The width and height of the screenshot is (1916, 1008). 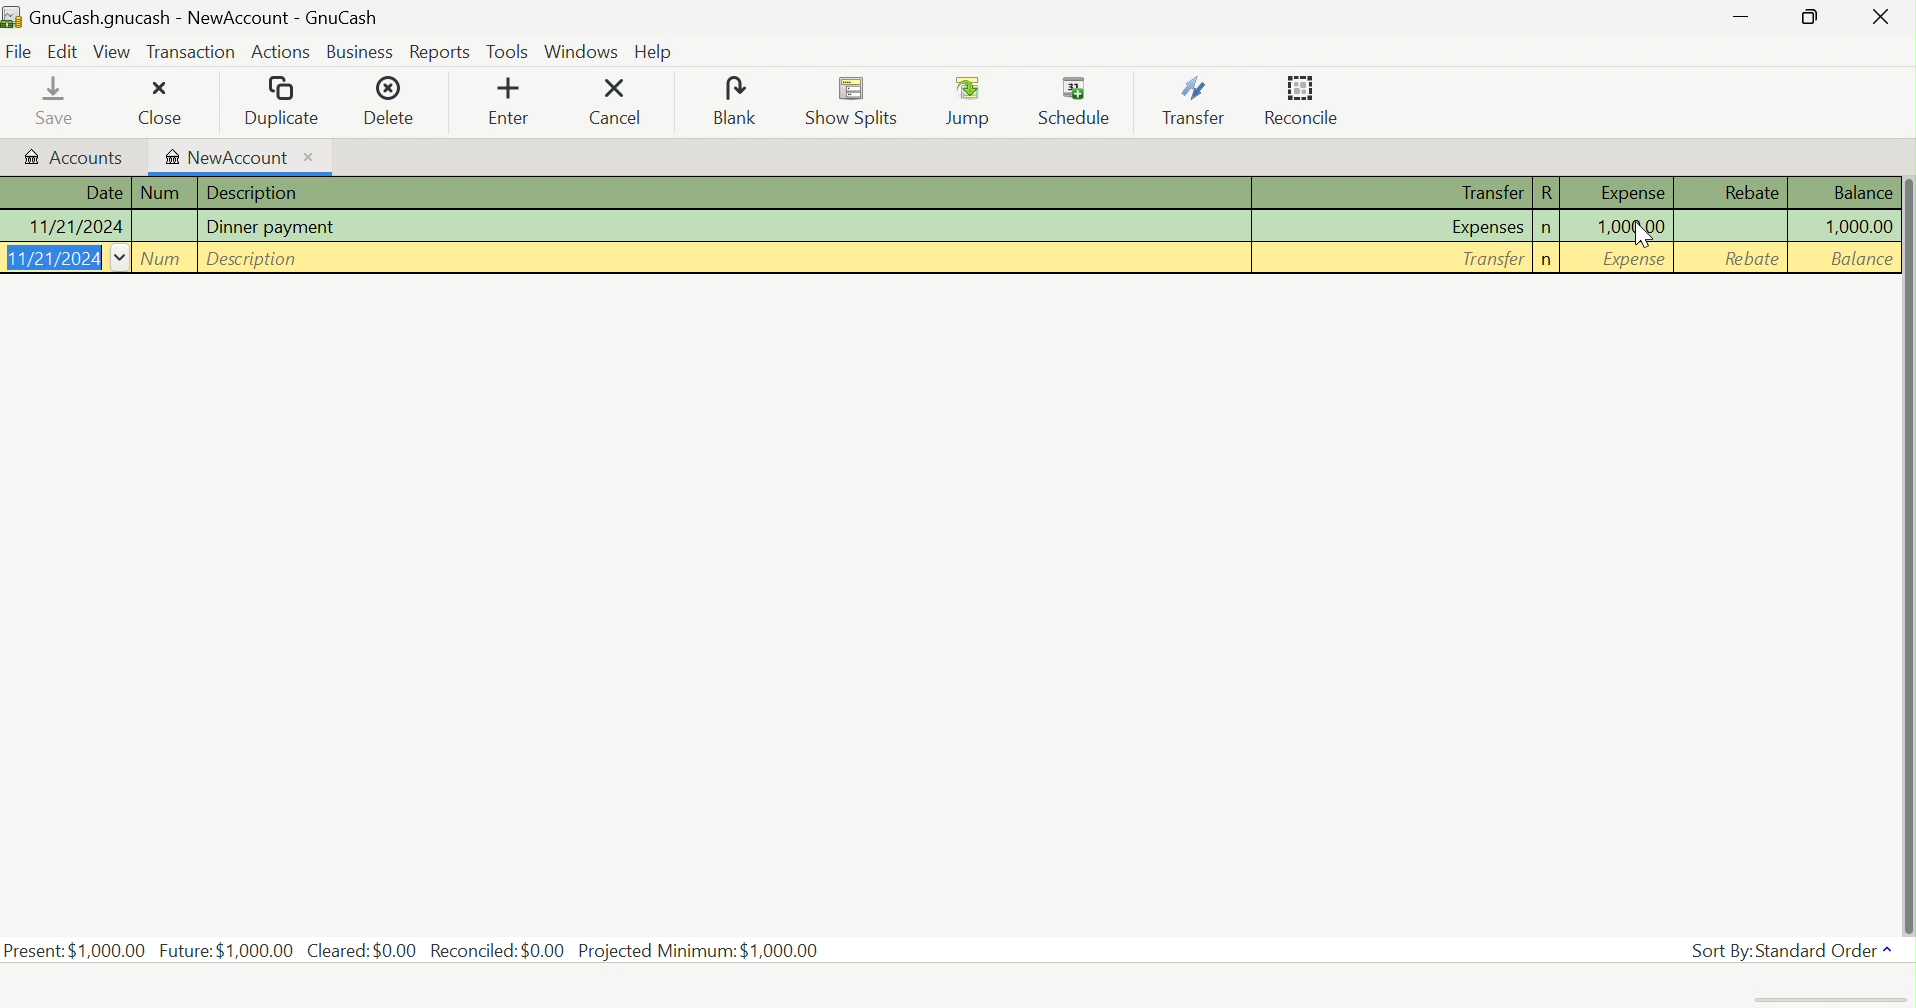 I want to click on GnuCash.gnucash - Accounts - GnuCash, so click(x=189, y=15).